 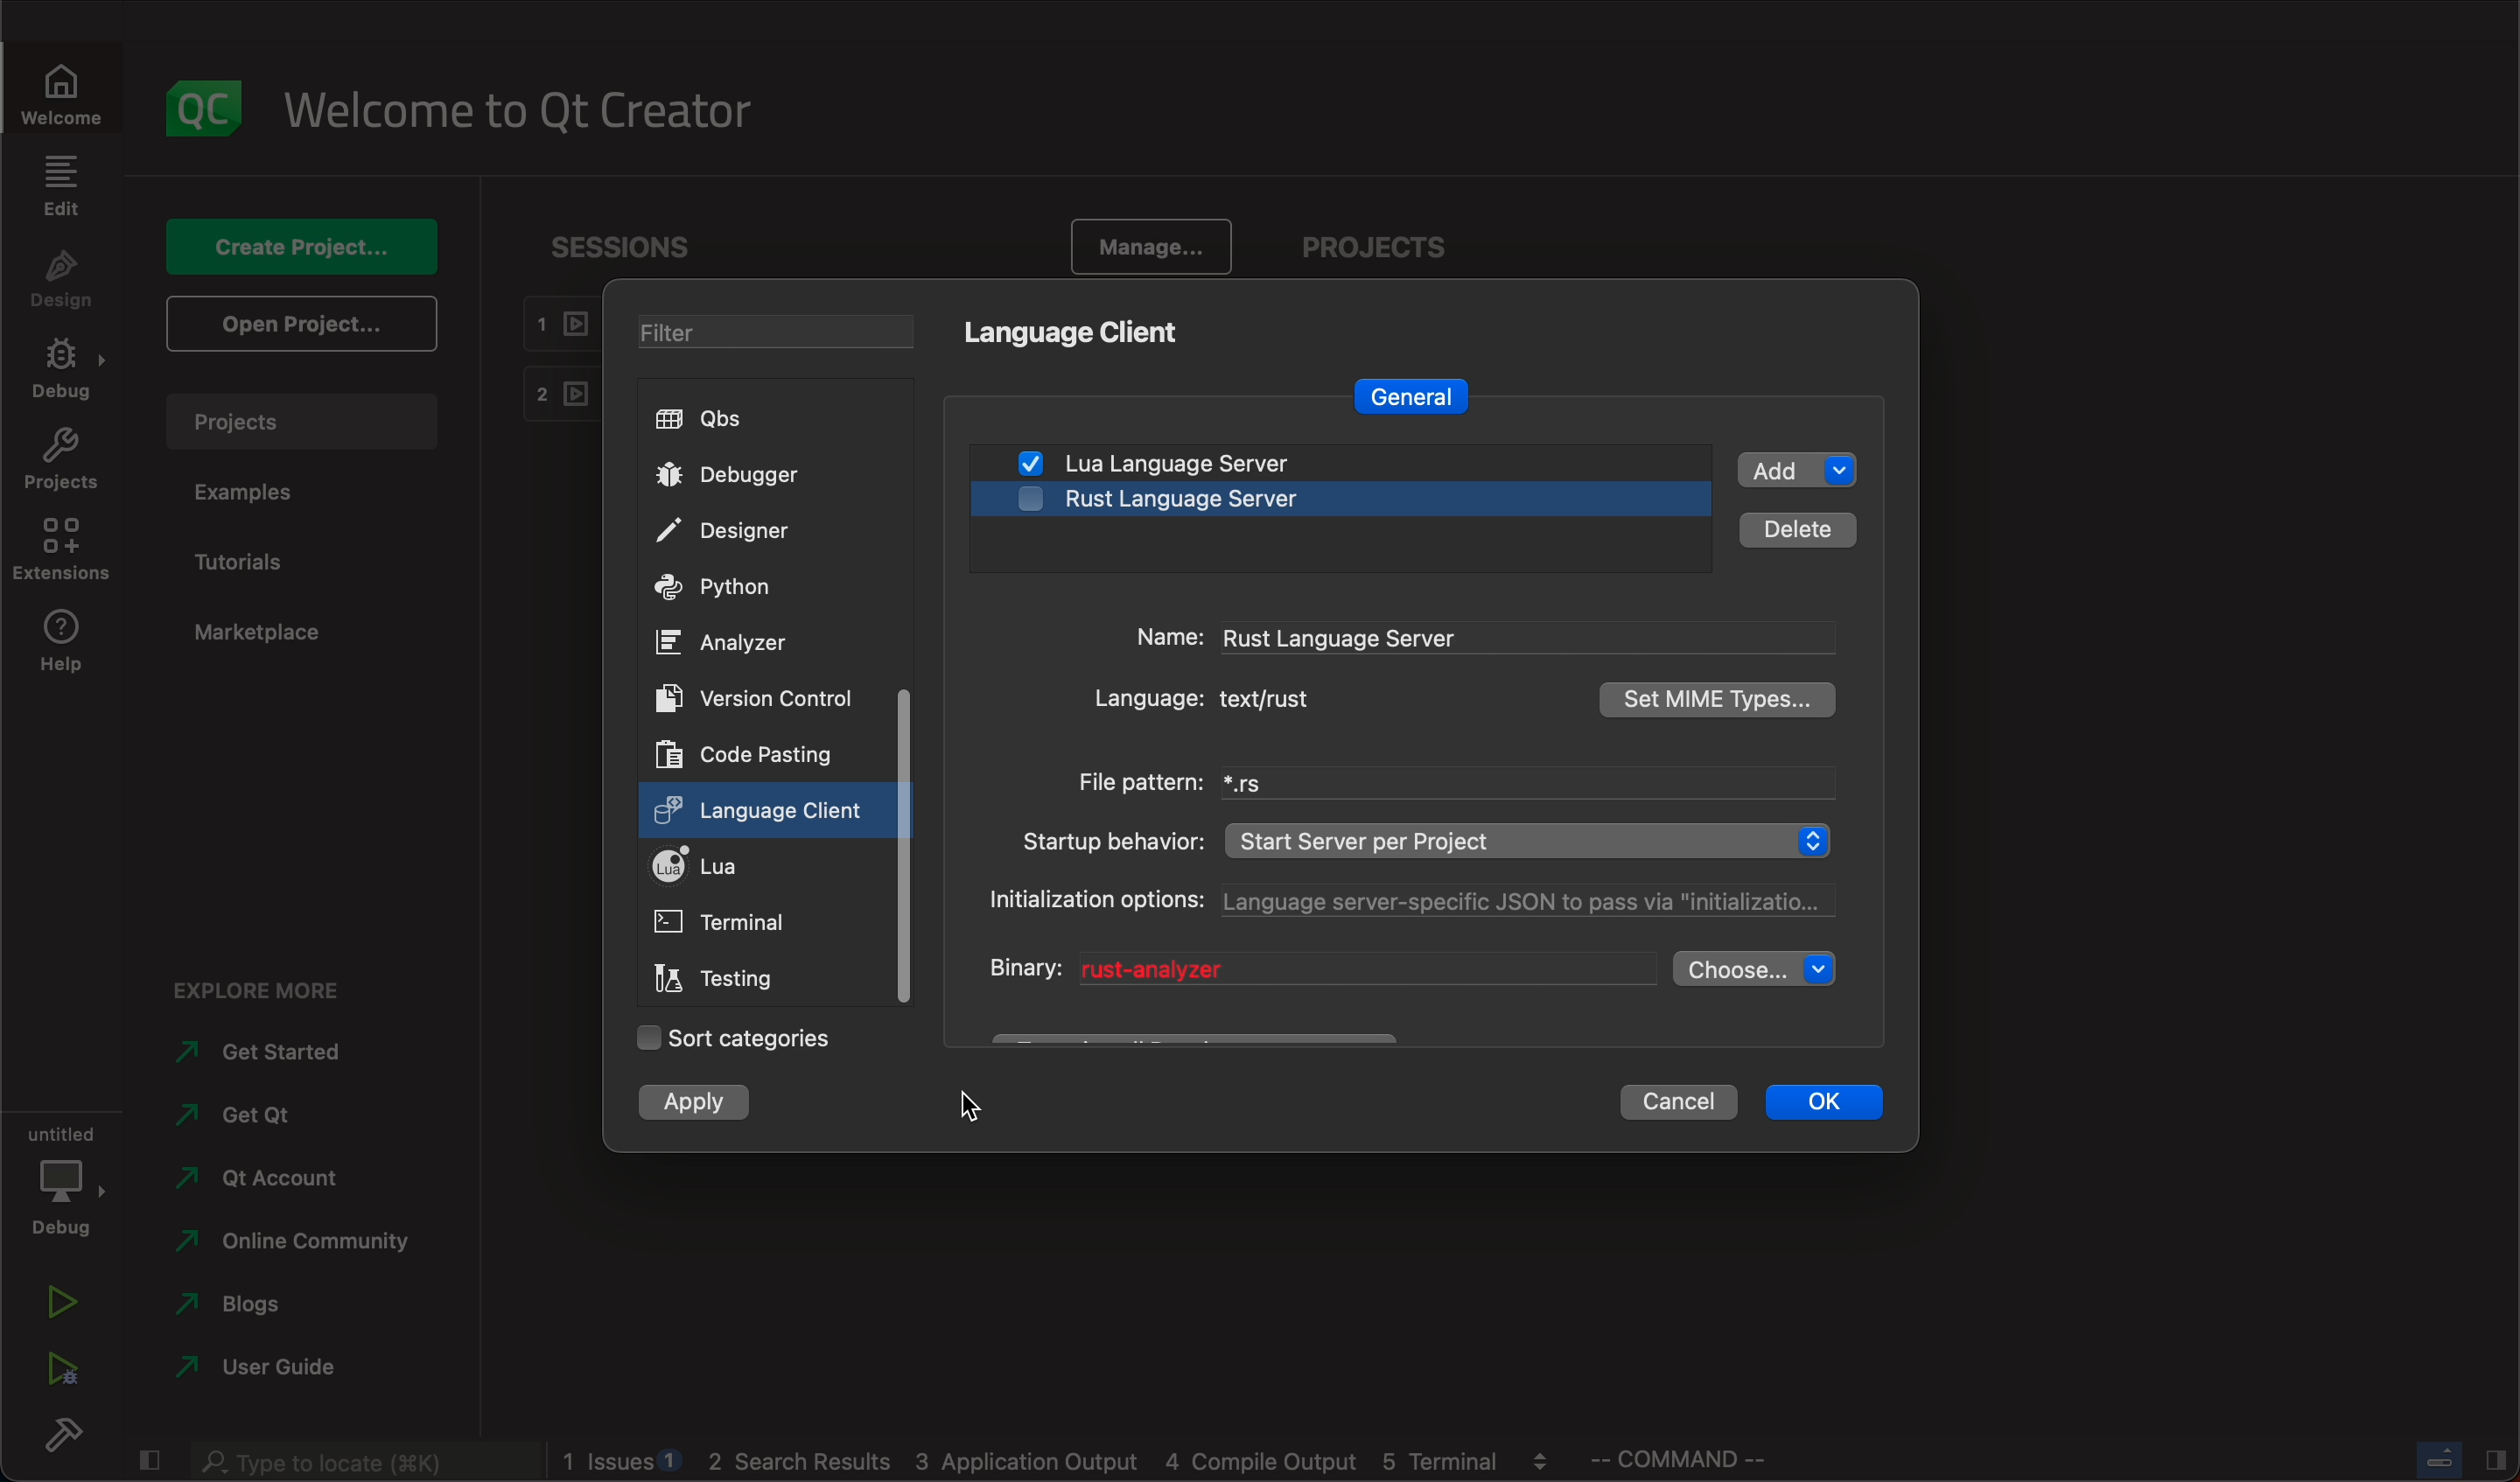 I want to click on startup, so click(x=1427, y=836).